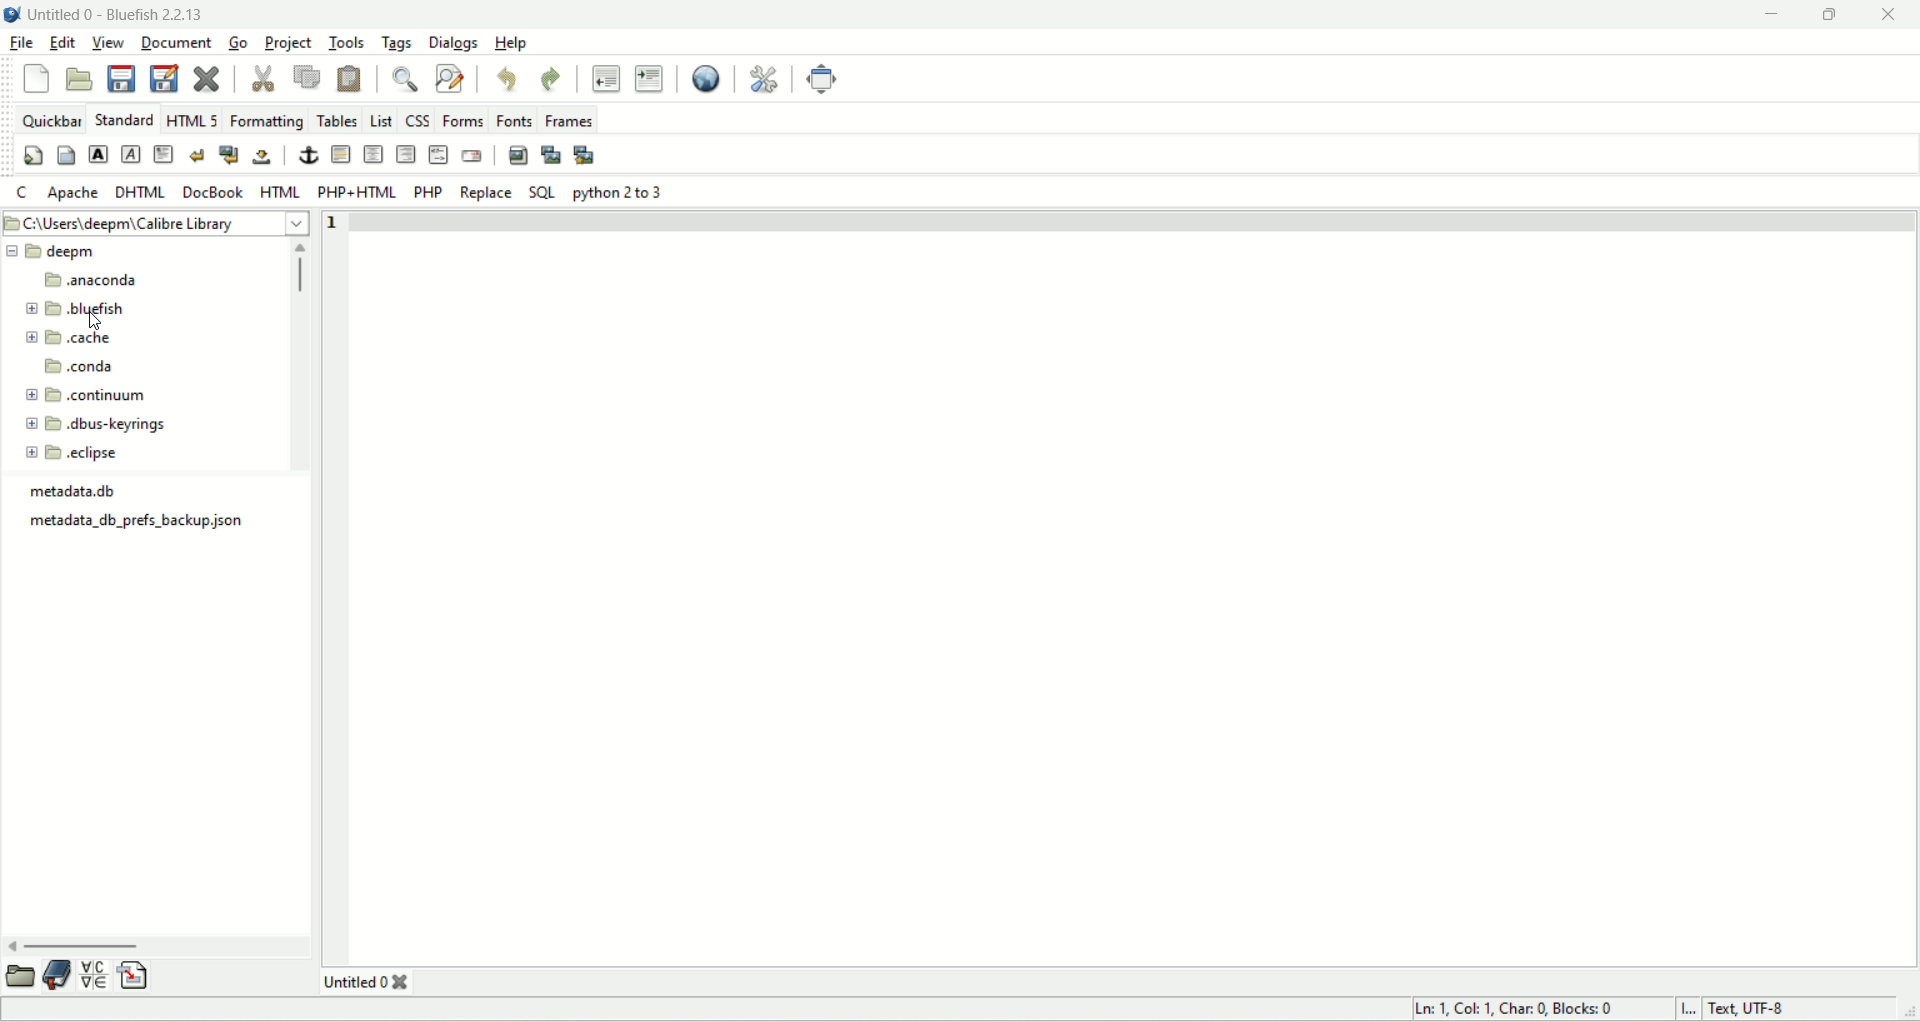 The height and width of the screenshot is (1022, 1920). What do you see at coordinates (371, 153) in the screenshot?
I see `center` at bounding box center [371, 153].